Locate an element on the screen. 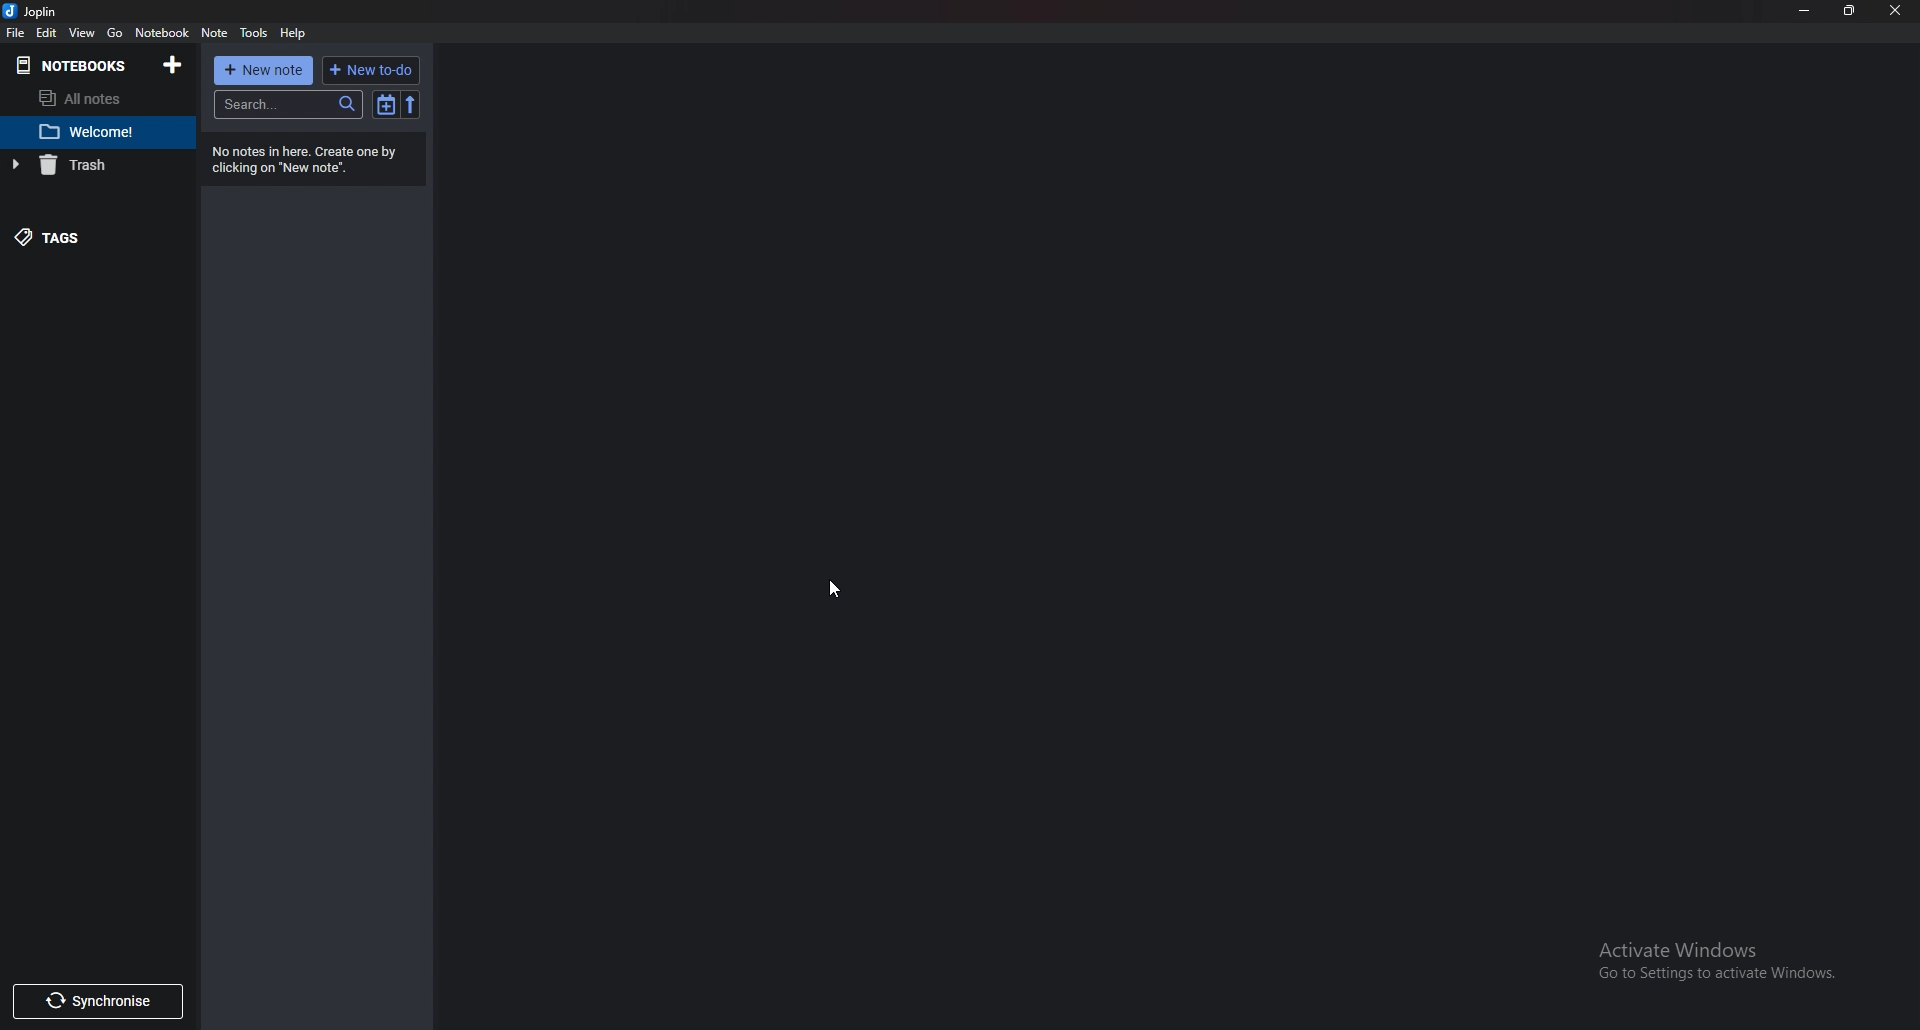  Reverse sort order is located at coordinates (411, 104).